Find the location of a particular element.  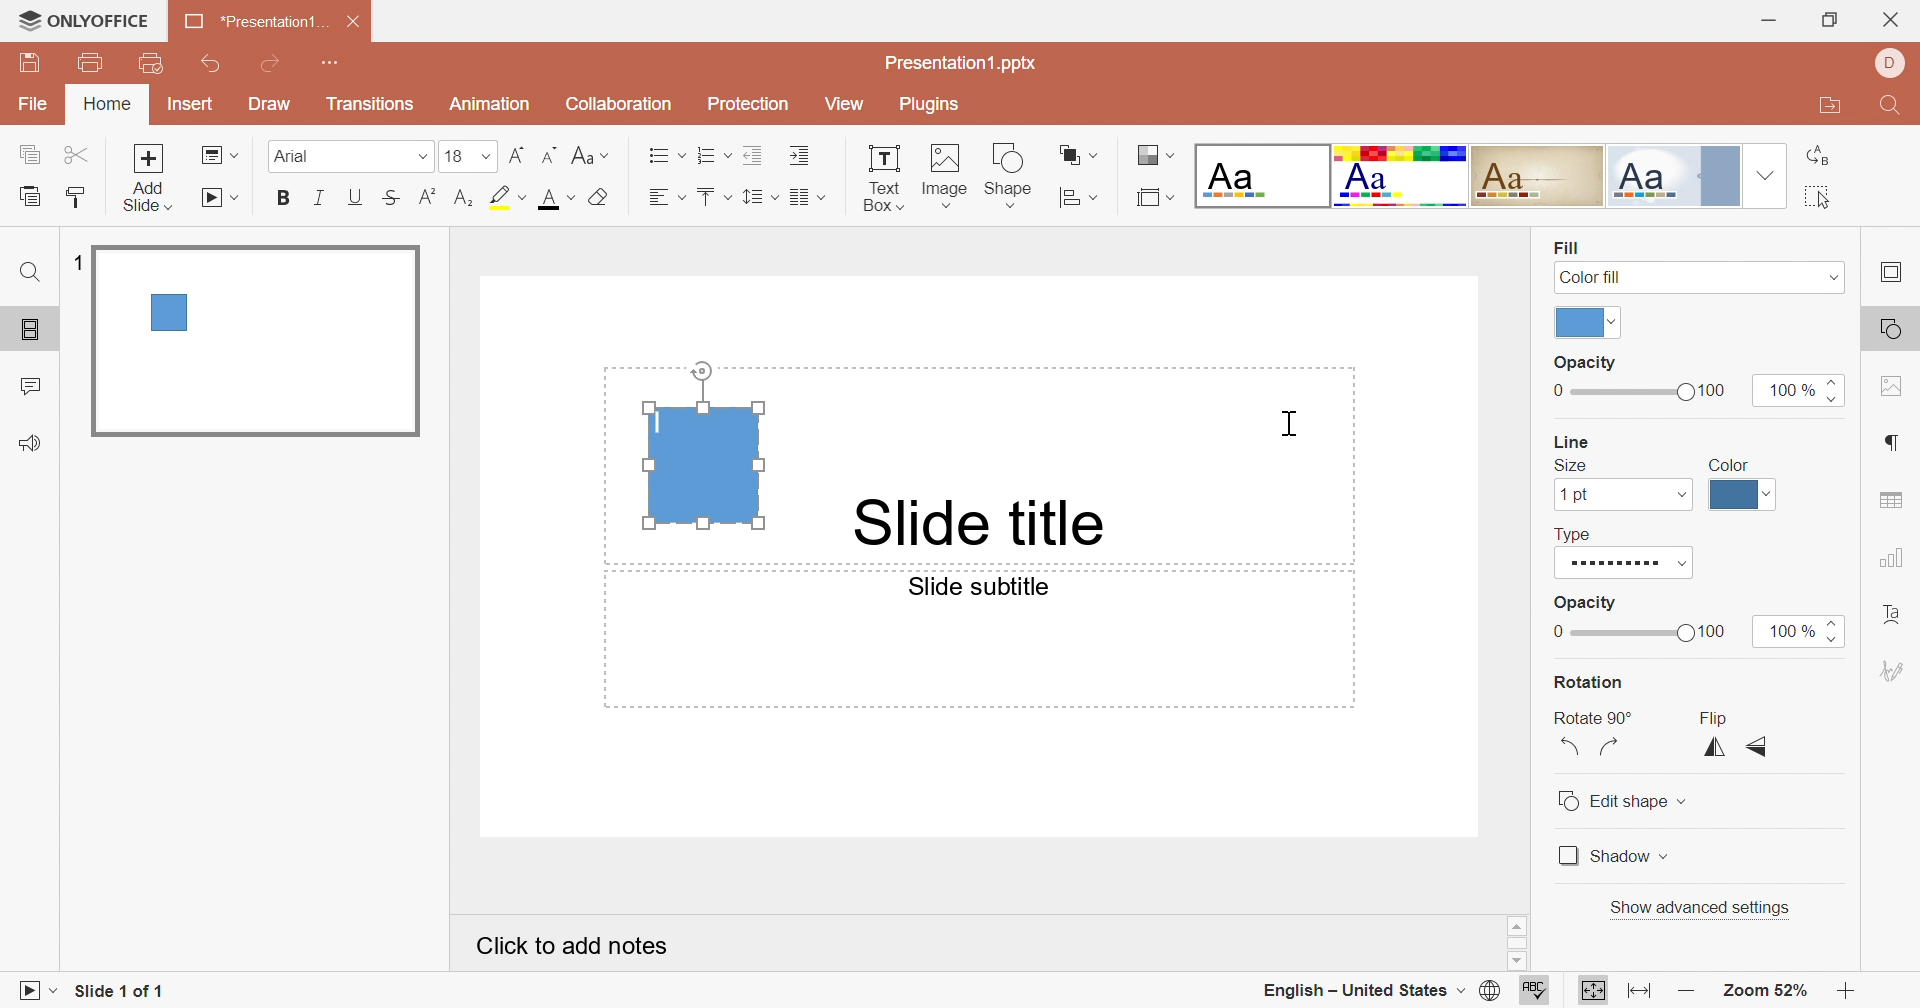

Cut is located at coordinates (80, 156).